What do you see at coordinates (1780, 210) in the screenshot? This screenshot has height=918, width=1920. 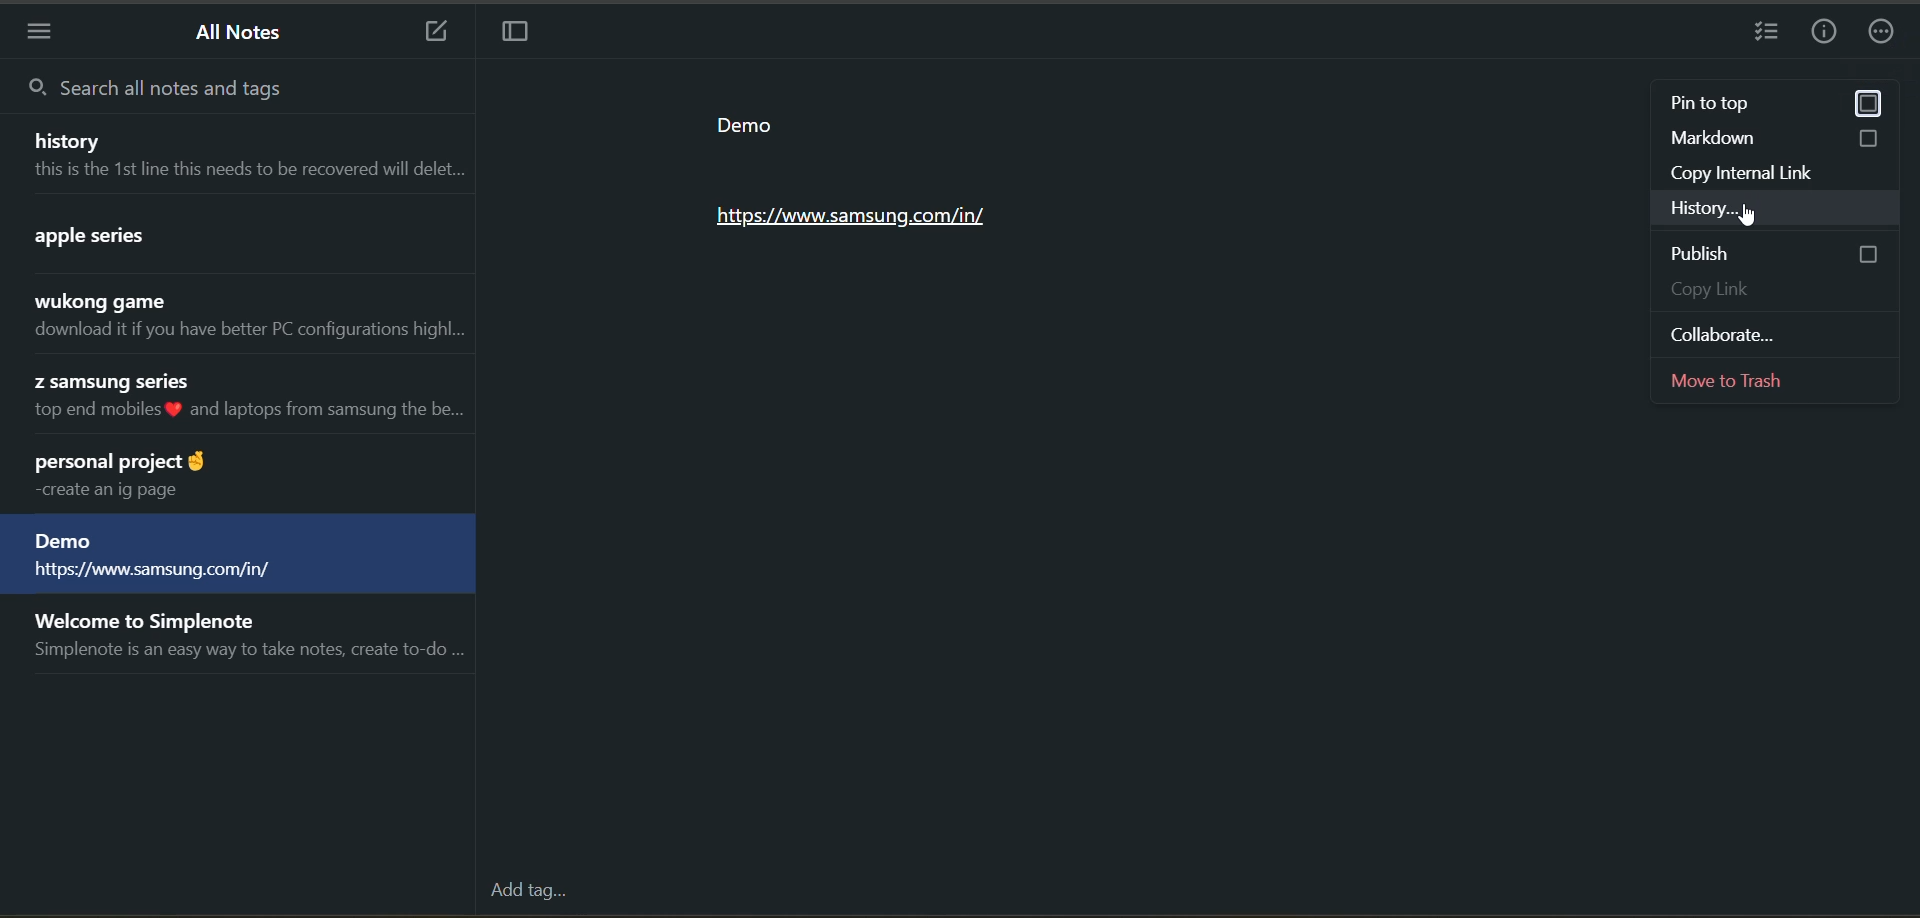 I see `history` at bounding box center [1780, 210].